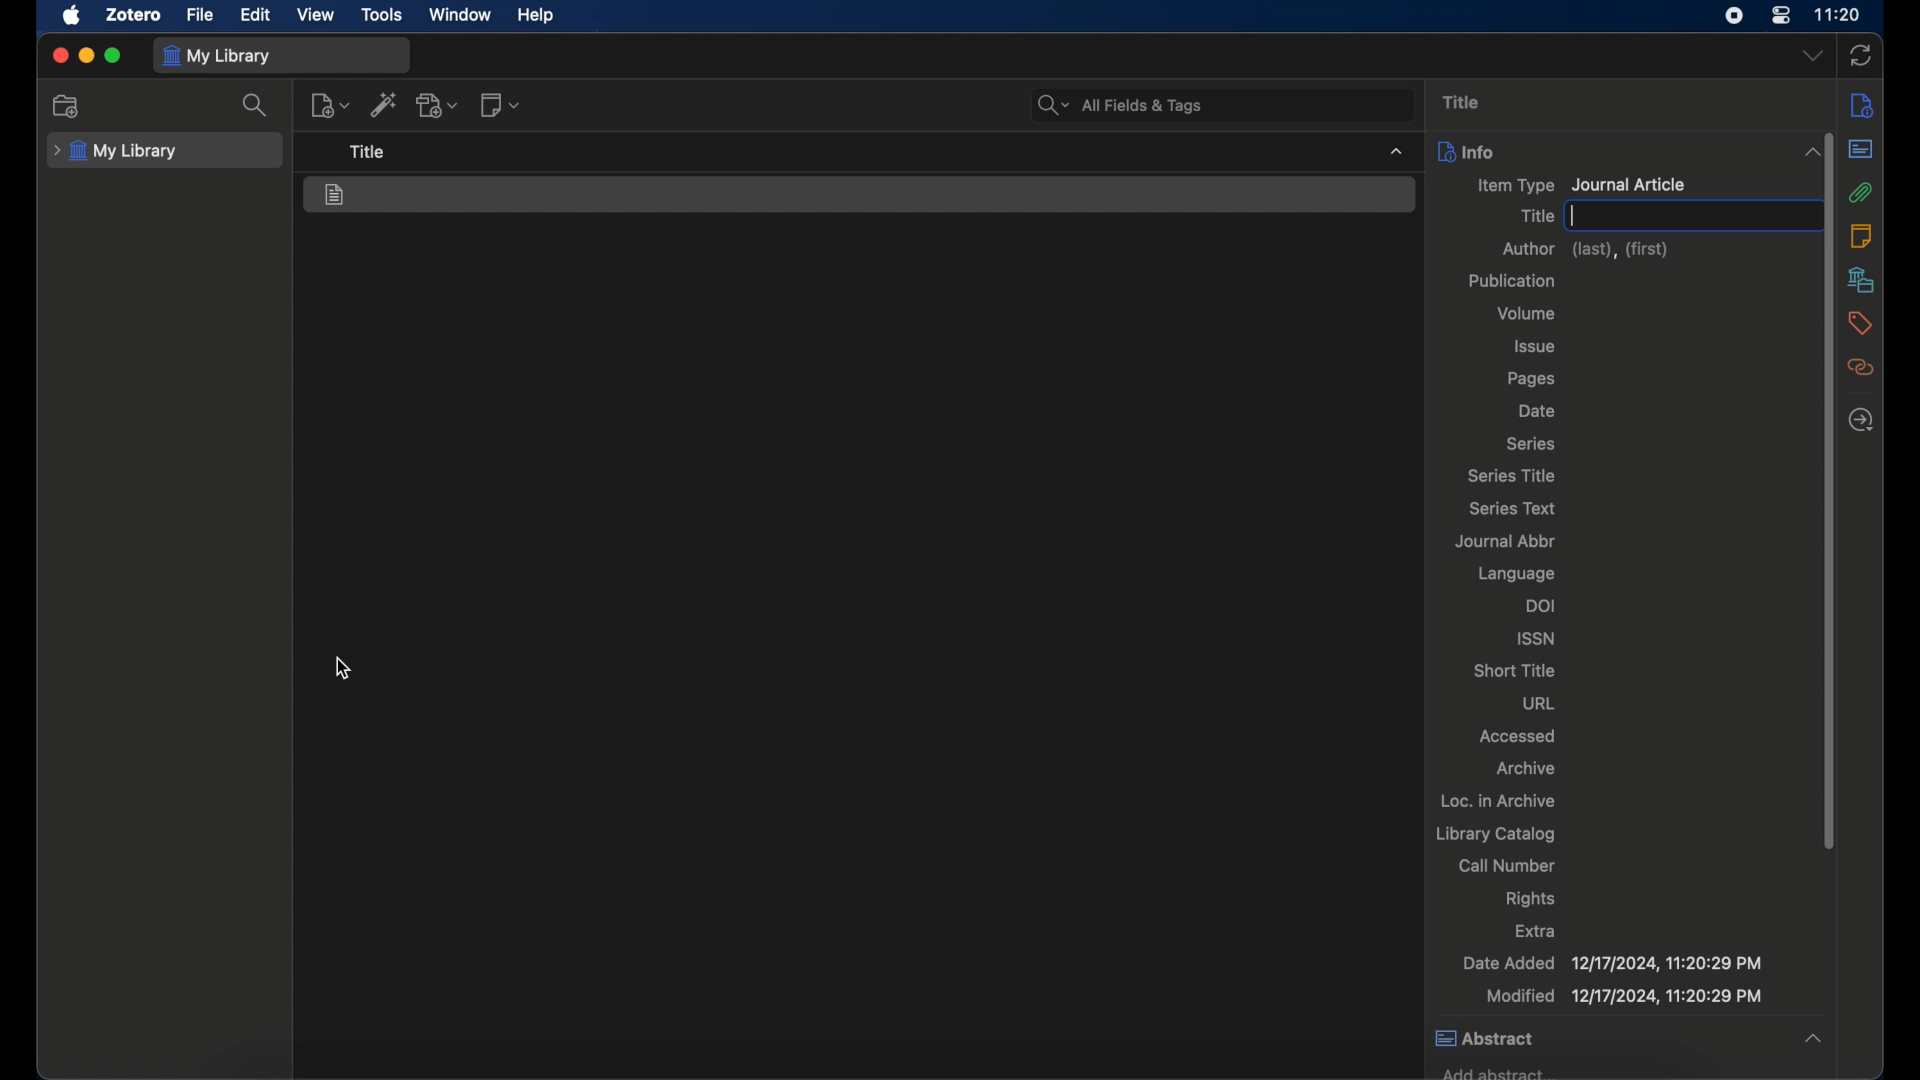 The image size is (1920, 1080). What do you see at coordinates (329, 105) in the screenshot?
I see `new item` at bounding box center [329, 105].